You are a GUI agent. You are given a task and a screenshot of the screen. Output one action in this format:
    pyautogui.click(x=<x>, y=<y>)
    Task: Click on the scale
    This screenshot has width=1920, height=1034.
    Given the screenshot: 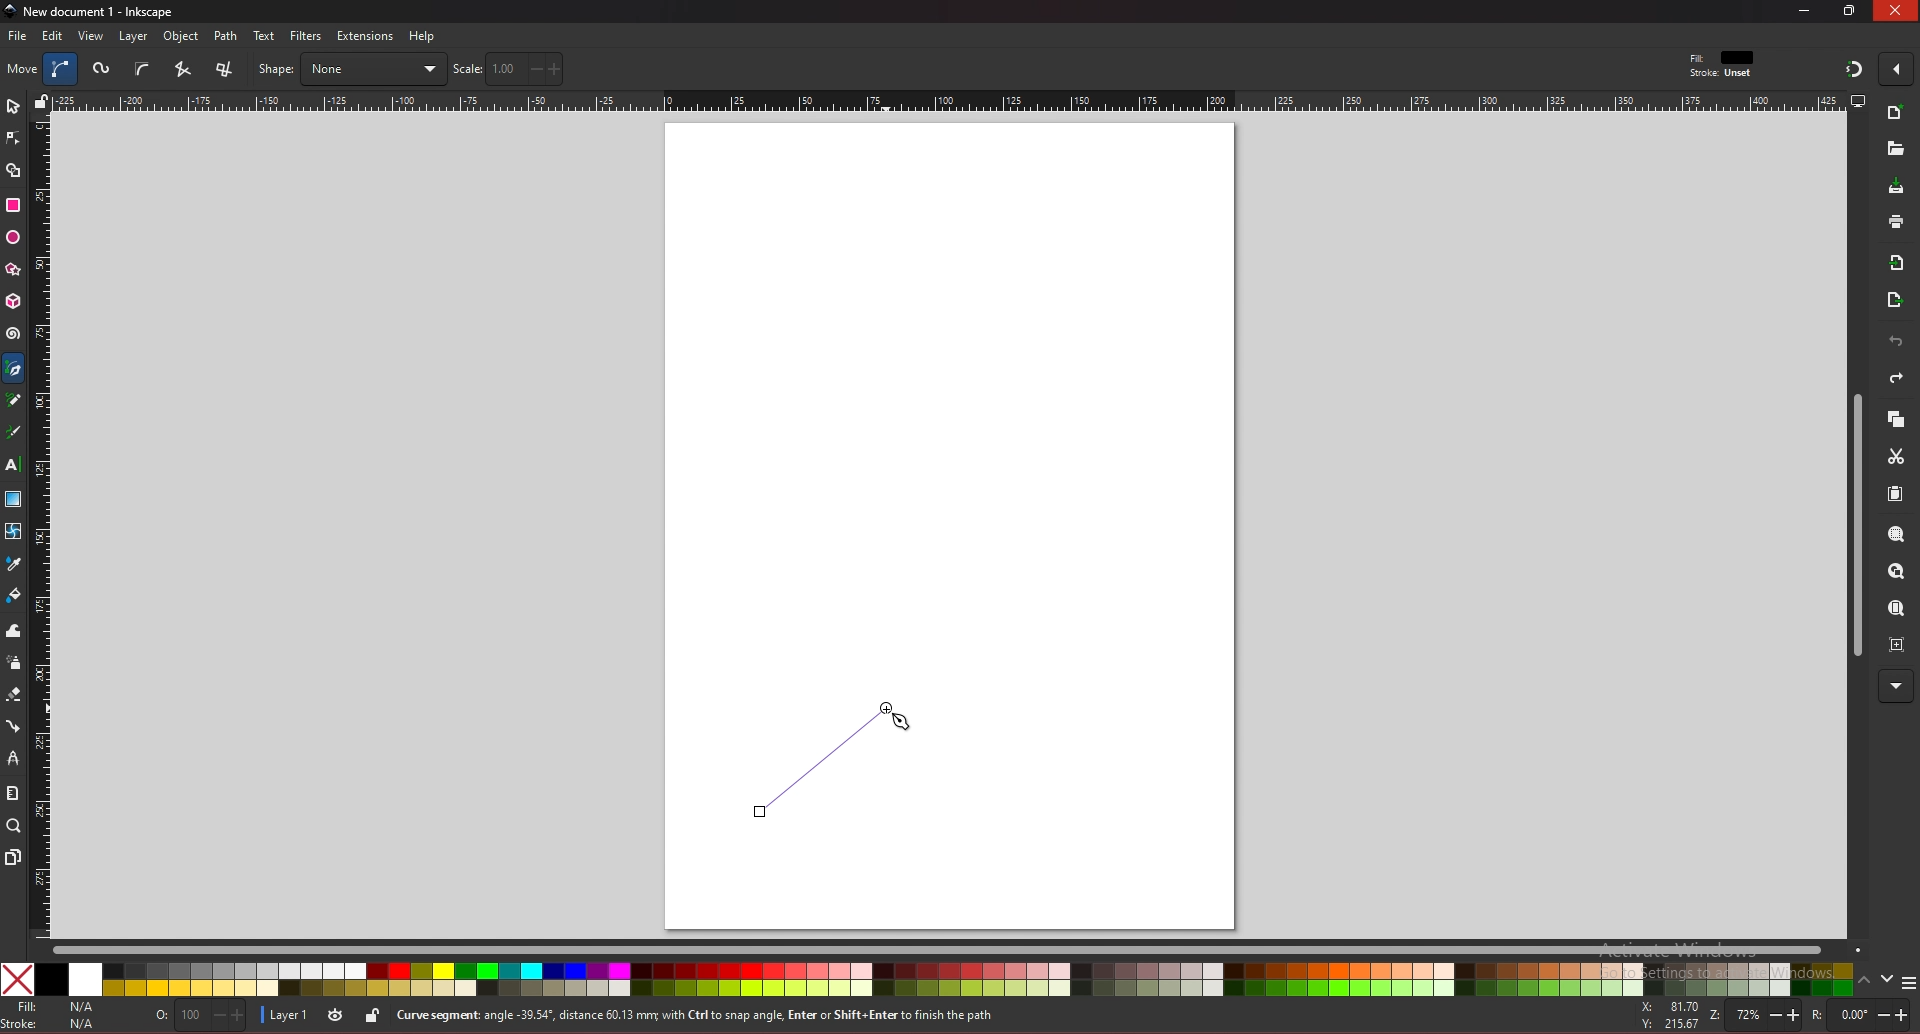 What is the action you would take?
    pyautogui.click(x=508, y=68)
    